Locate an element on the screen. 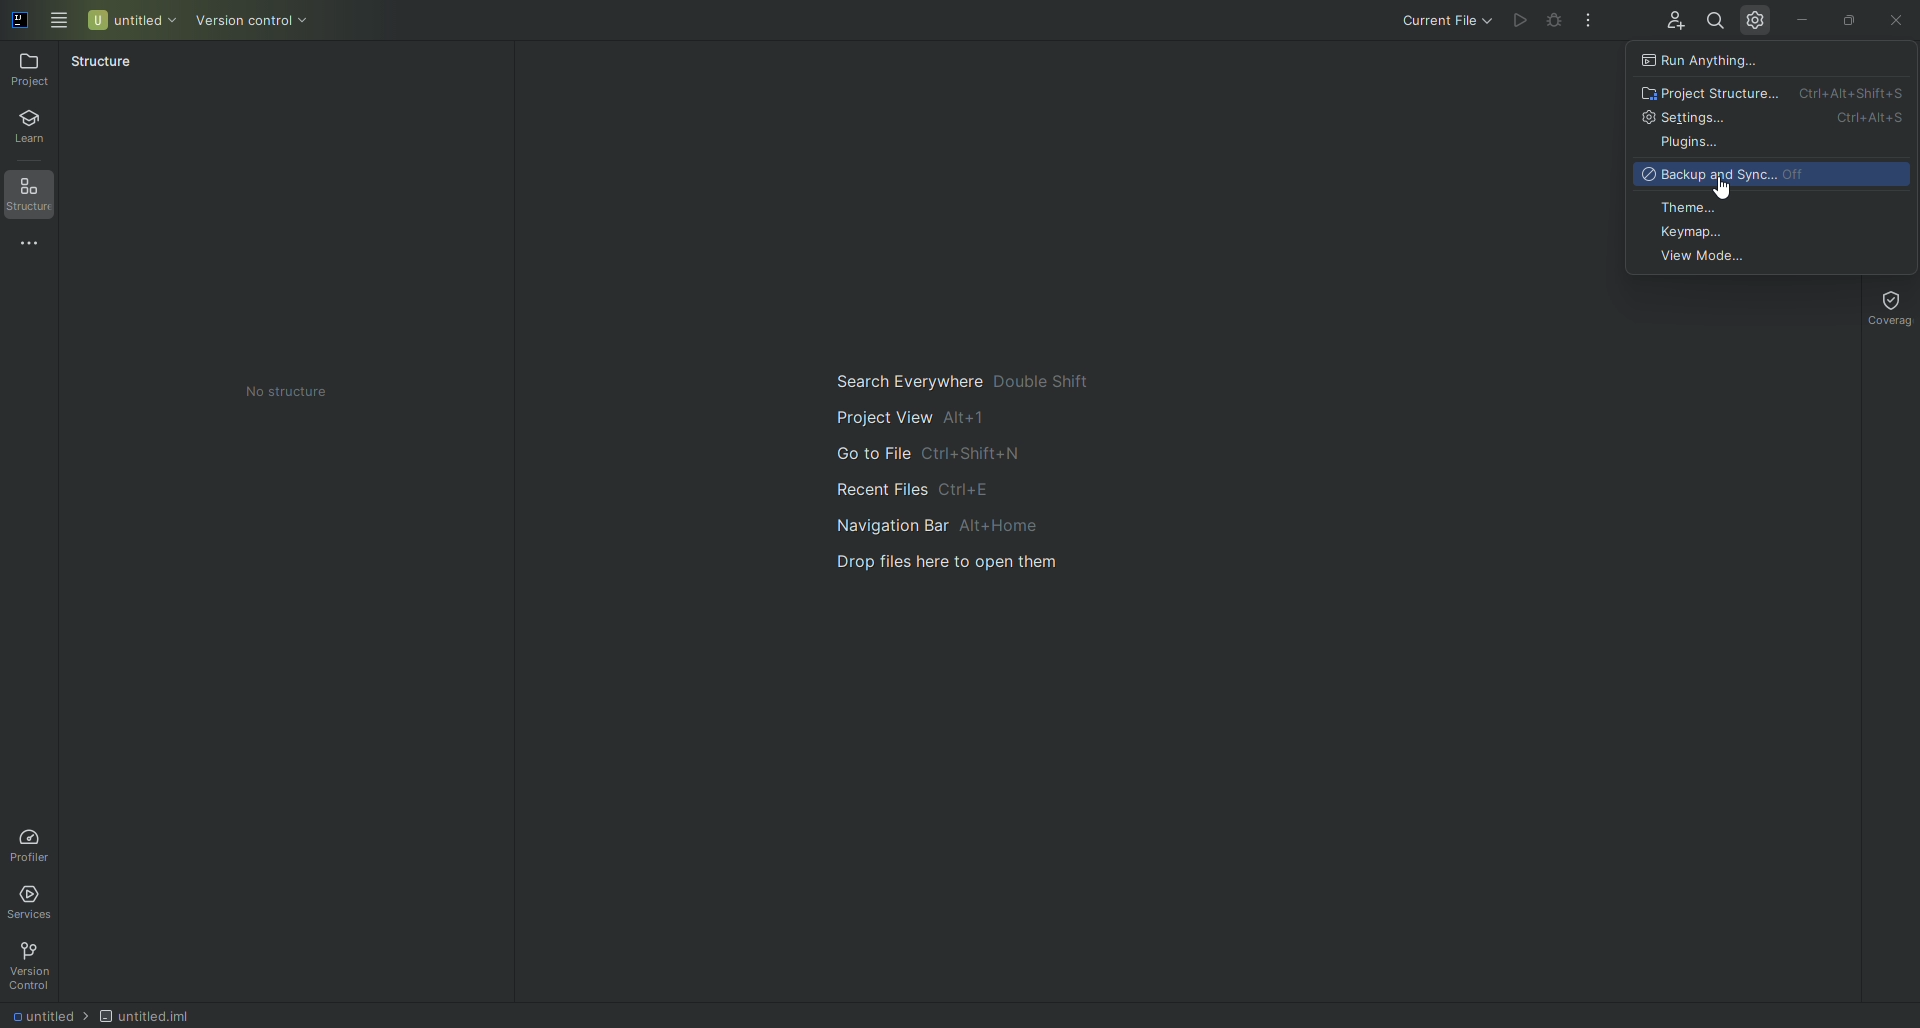 This screenshot has width=1920, height=1028. Learn is located at coordinates (39, 129).